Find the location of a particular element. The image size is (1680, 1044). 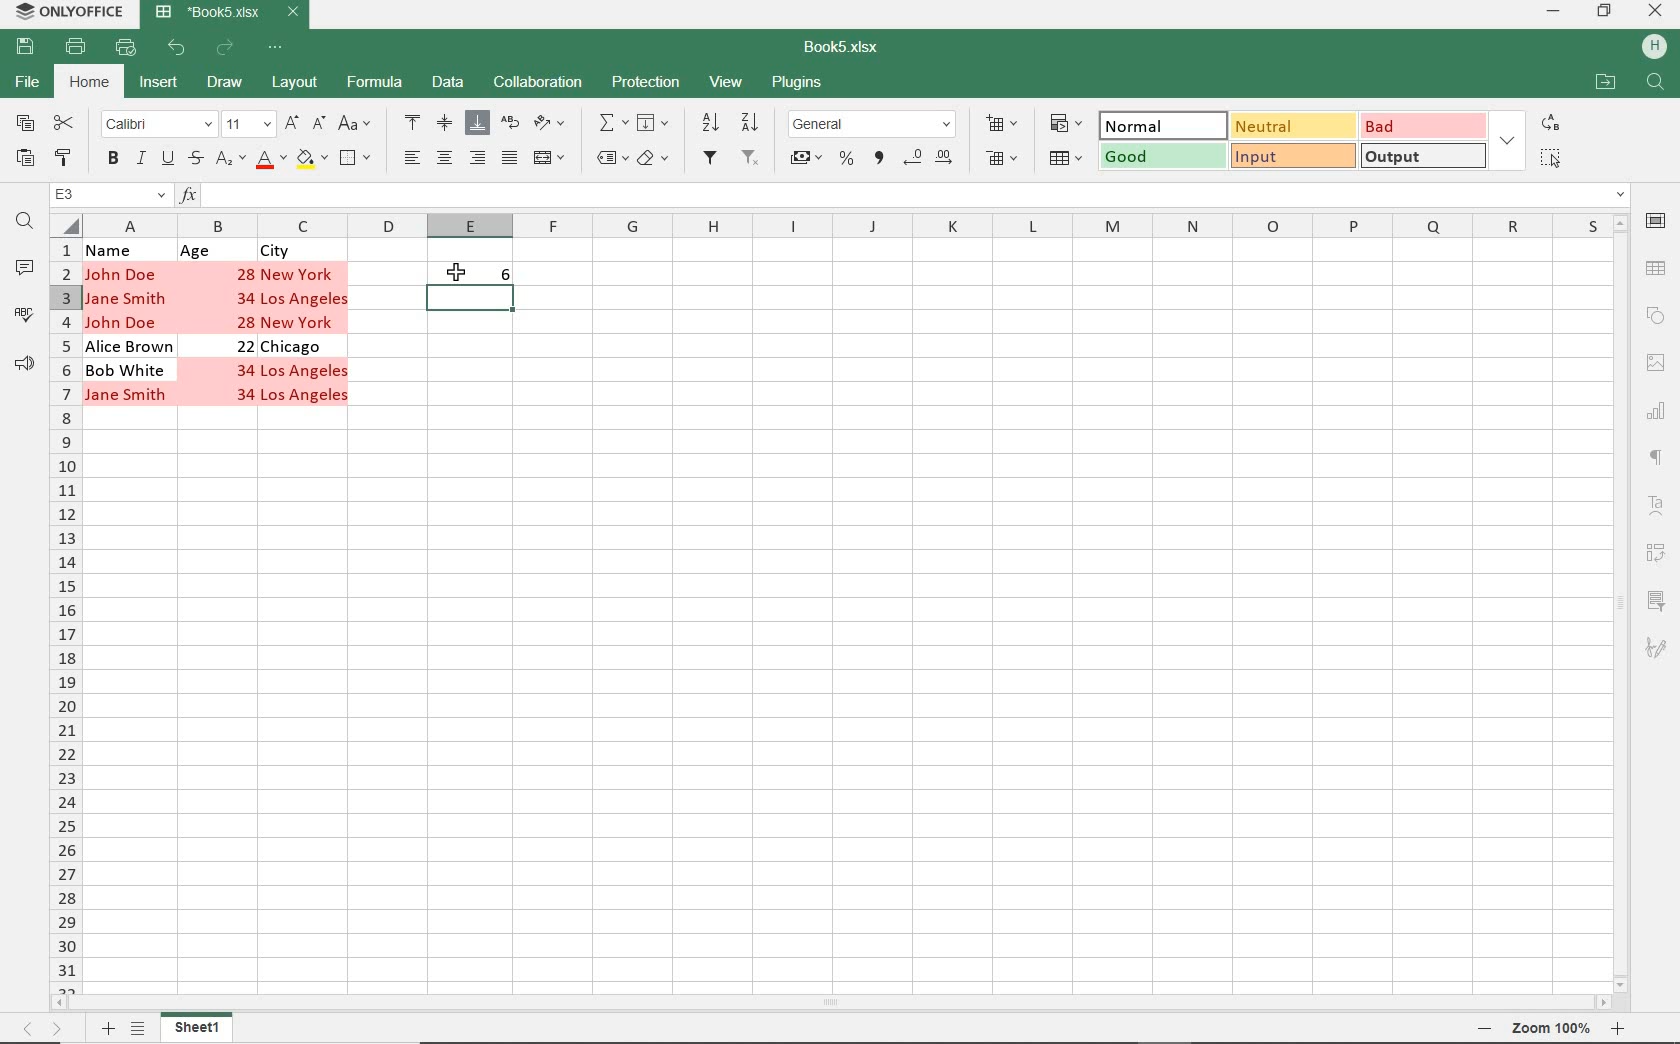

John Doe is located at coordinates (121, 272).